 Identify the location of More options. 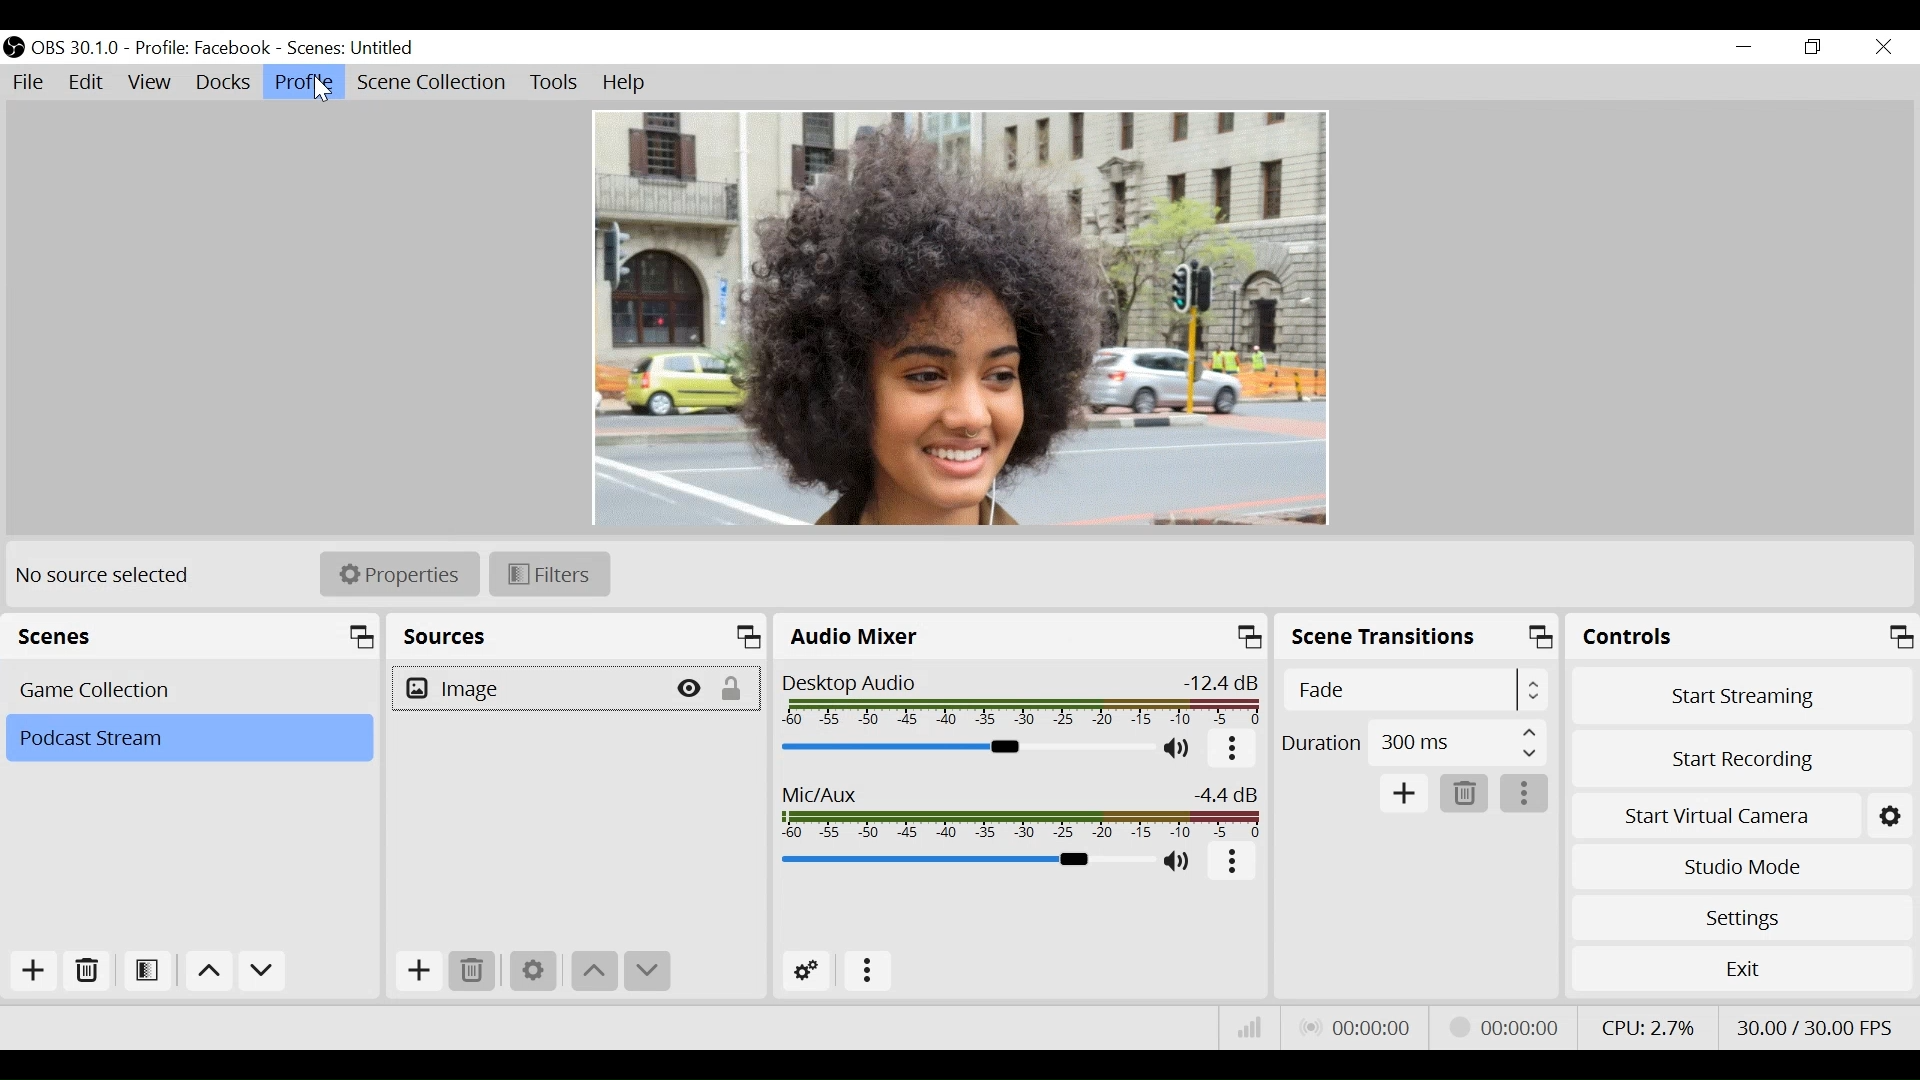
(1234, 864).